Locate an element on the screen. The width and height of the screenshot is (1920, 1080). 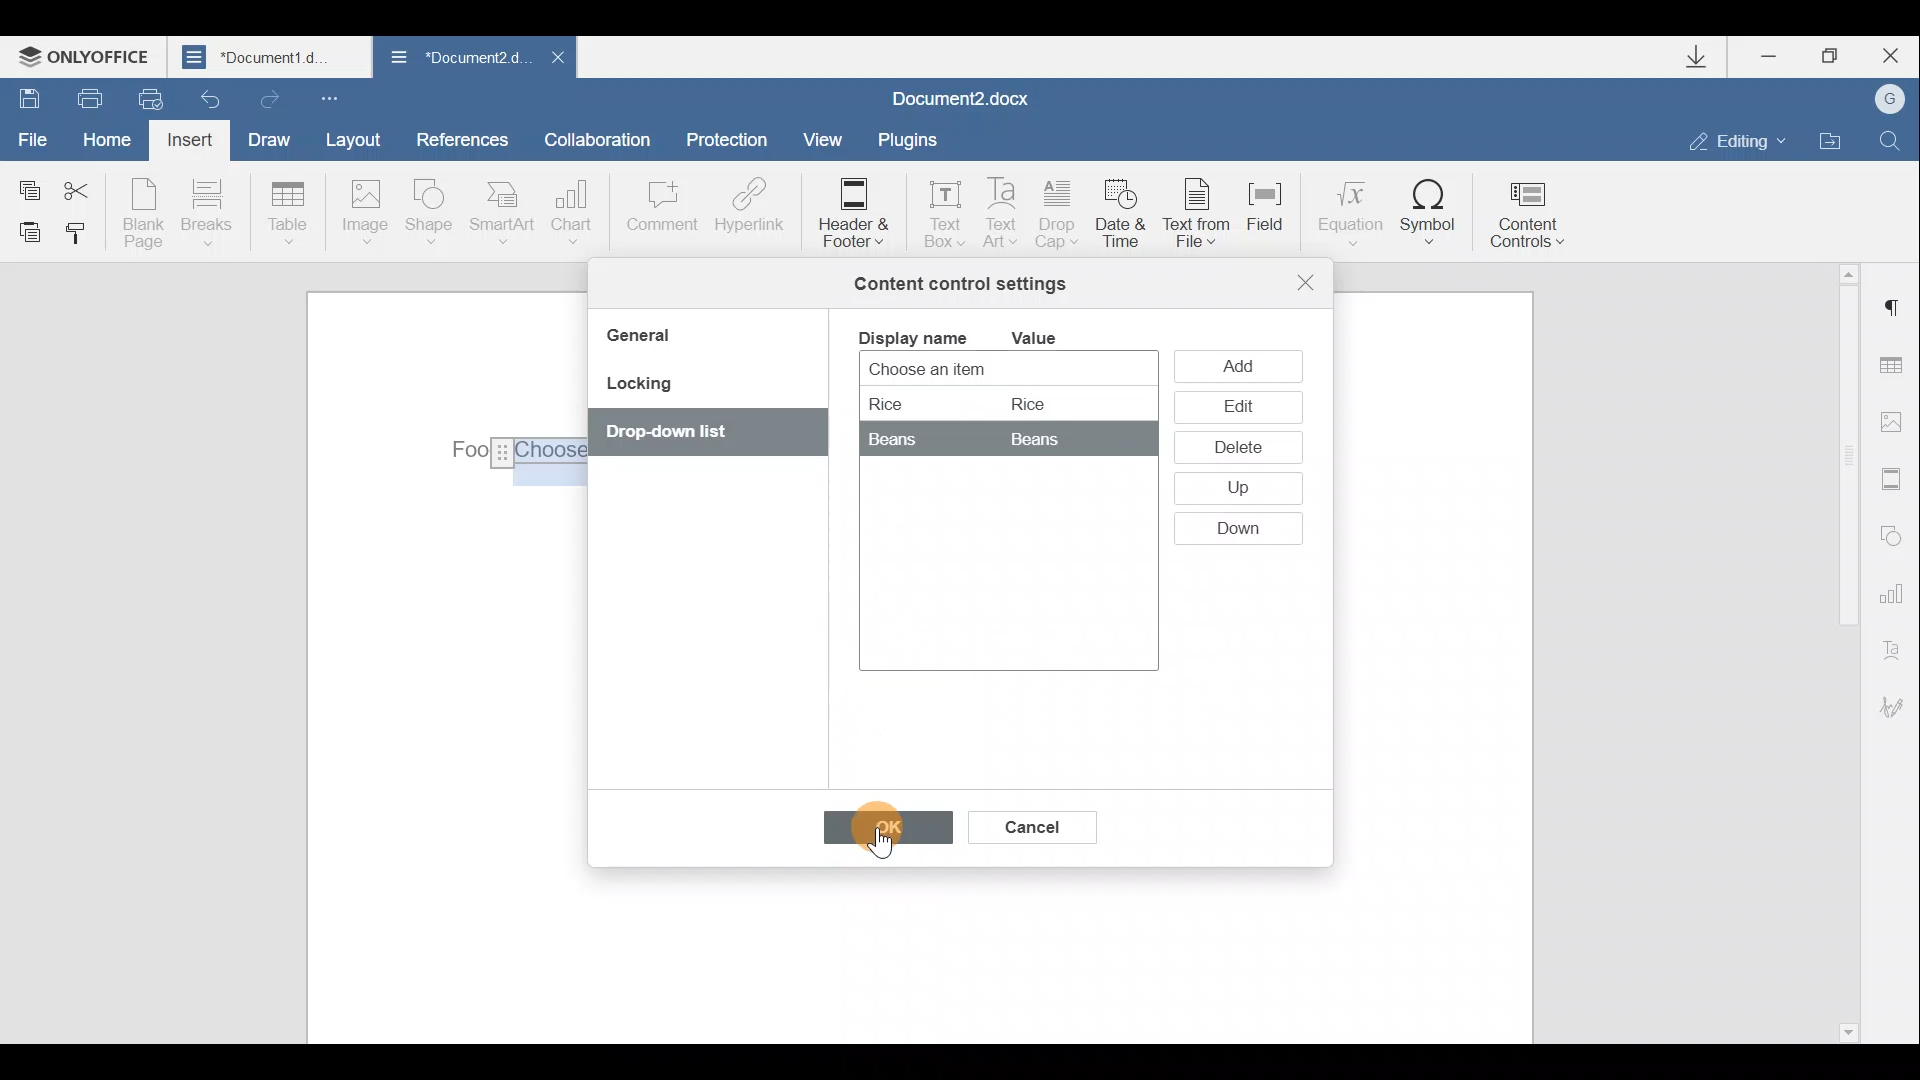
Customize quick access toolbar is located at coordinates (334, 97).